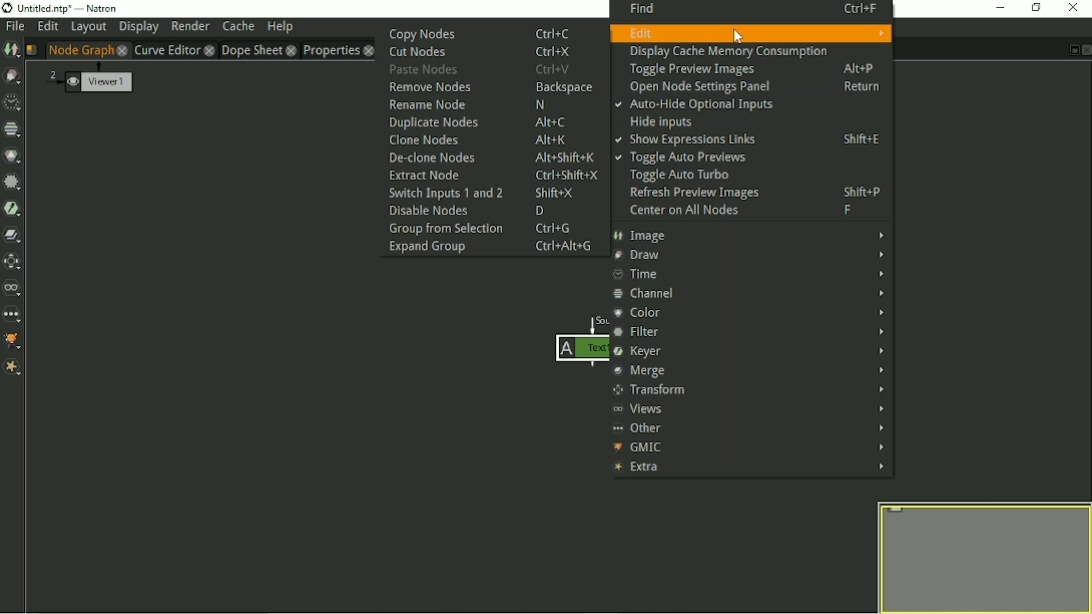 The width and height of the screenshot is (1092, 614). I want to click on Auto-Hide Optional Inputs, so click(694, 105).